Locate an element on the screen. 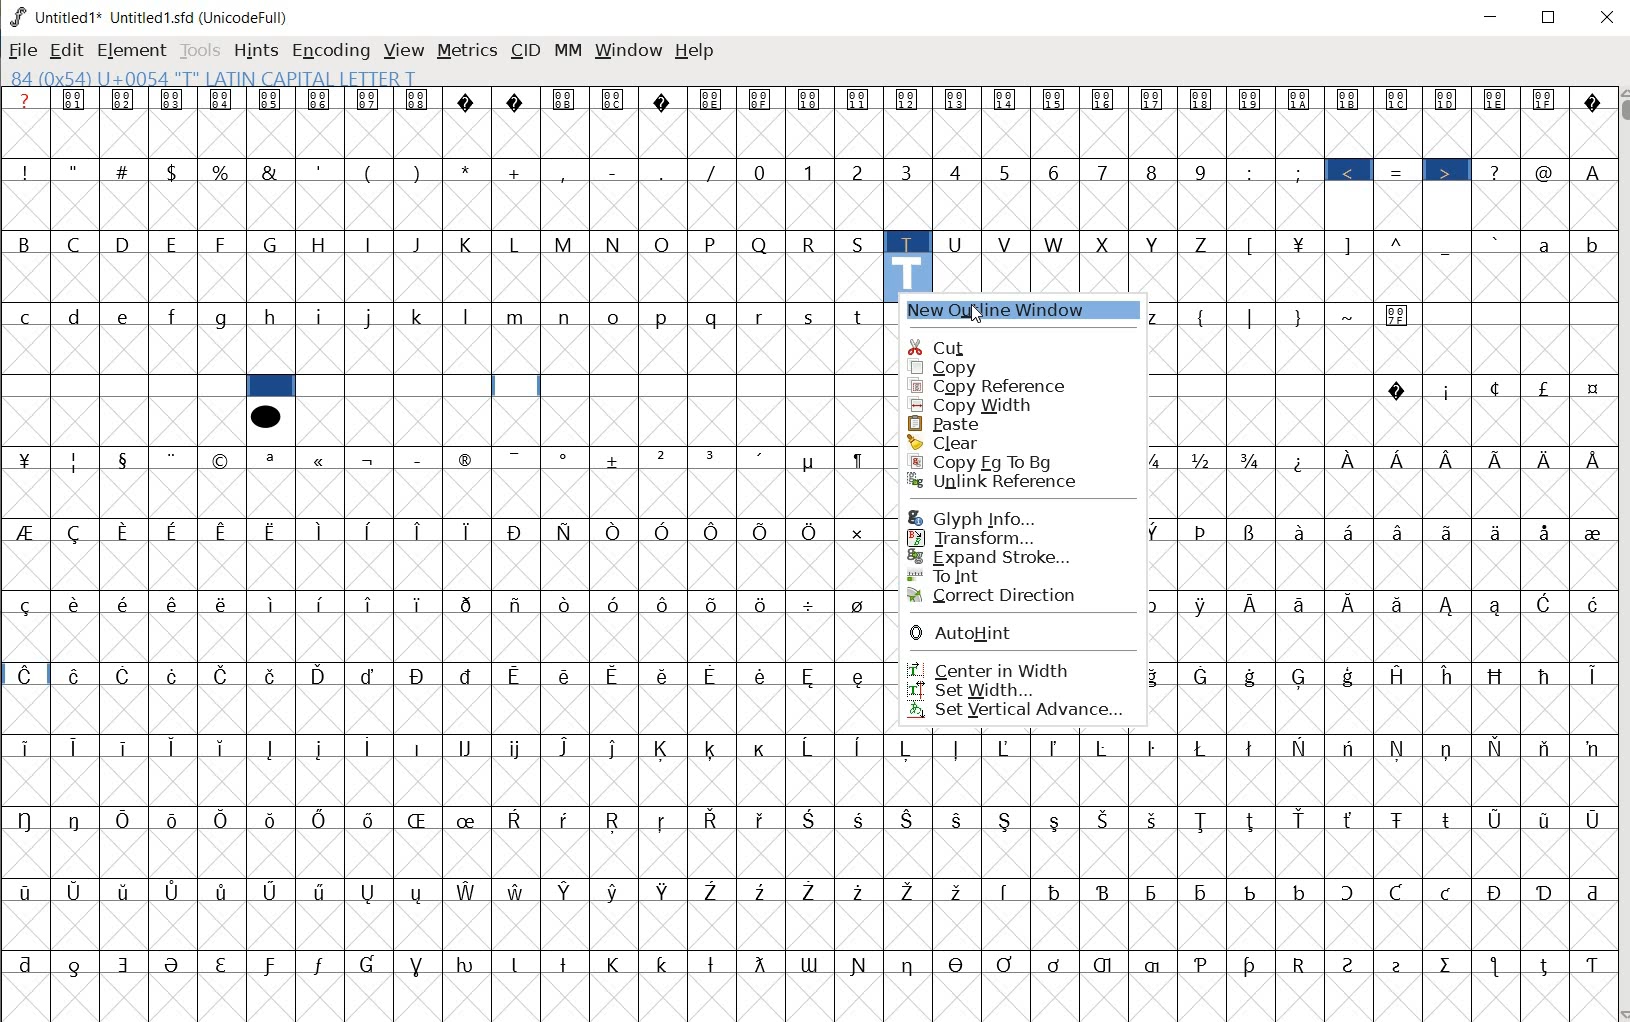 Image resolution: width=1630 pixels, height=1022 pixels. Symbol is located at coordinates (1545, 749).